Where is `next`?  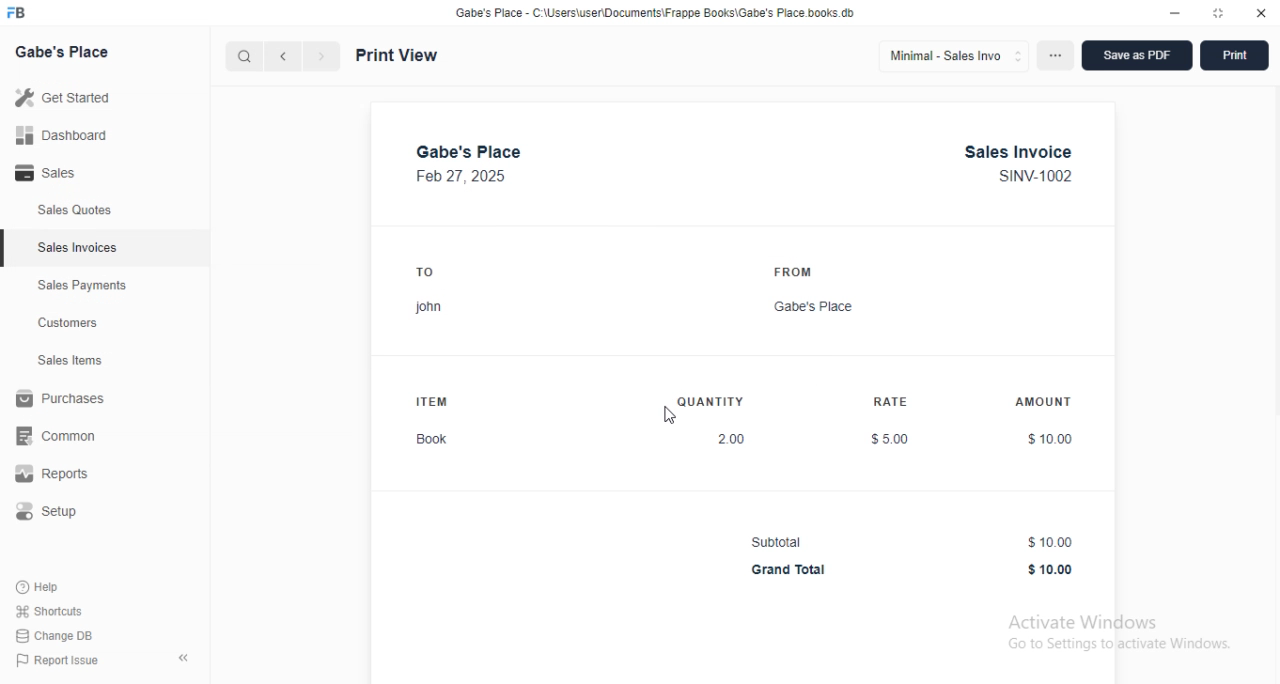
next is located at coordinates (322, 56).